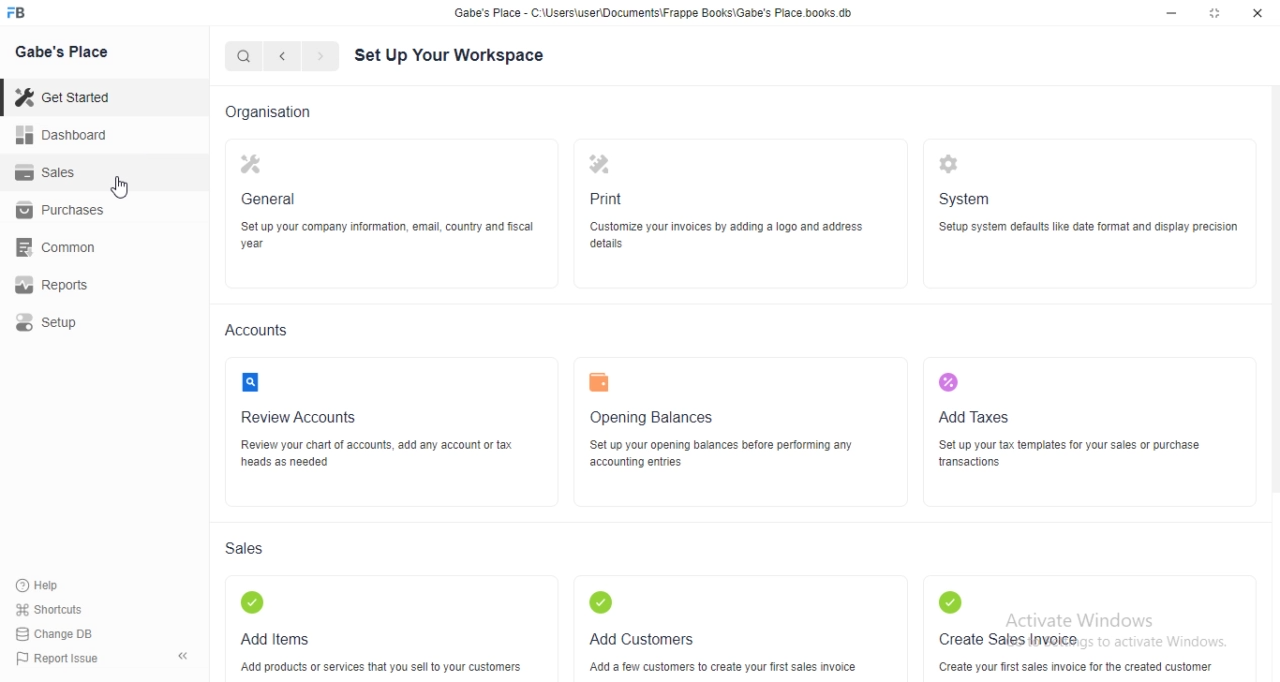 The height and width of the screenshot is (682, 1280). I want to click on Change DB, so click(64, 635).